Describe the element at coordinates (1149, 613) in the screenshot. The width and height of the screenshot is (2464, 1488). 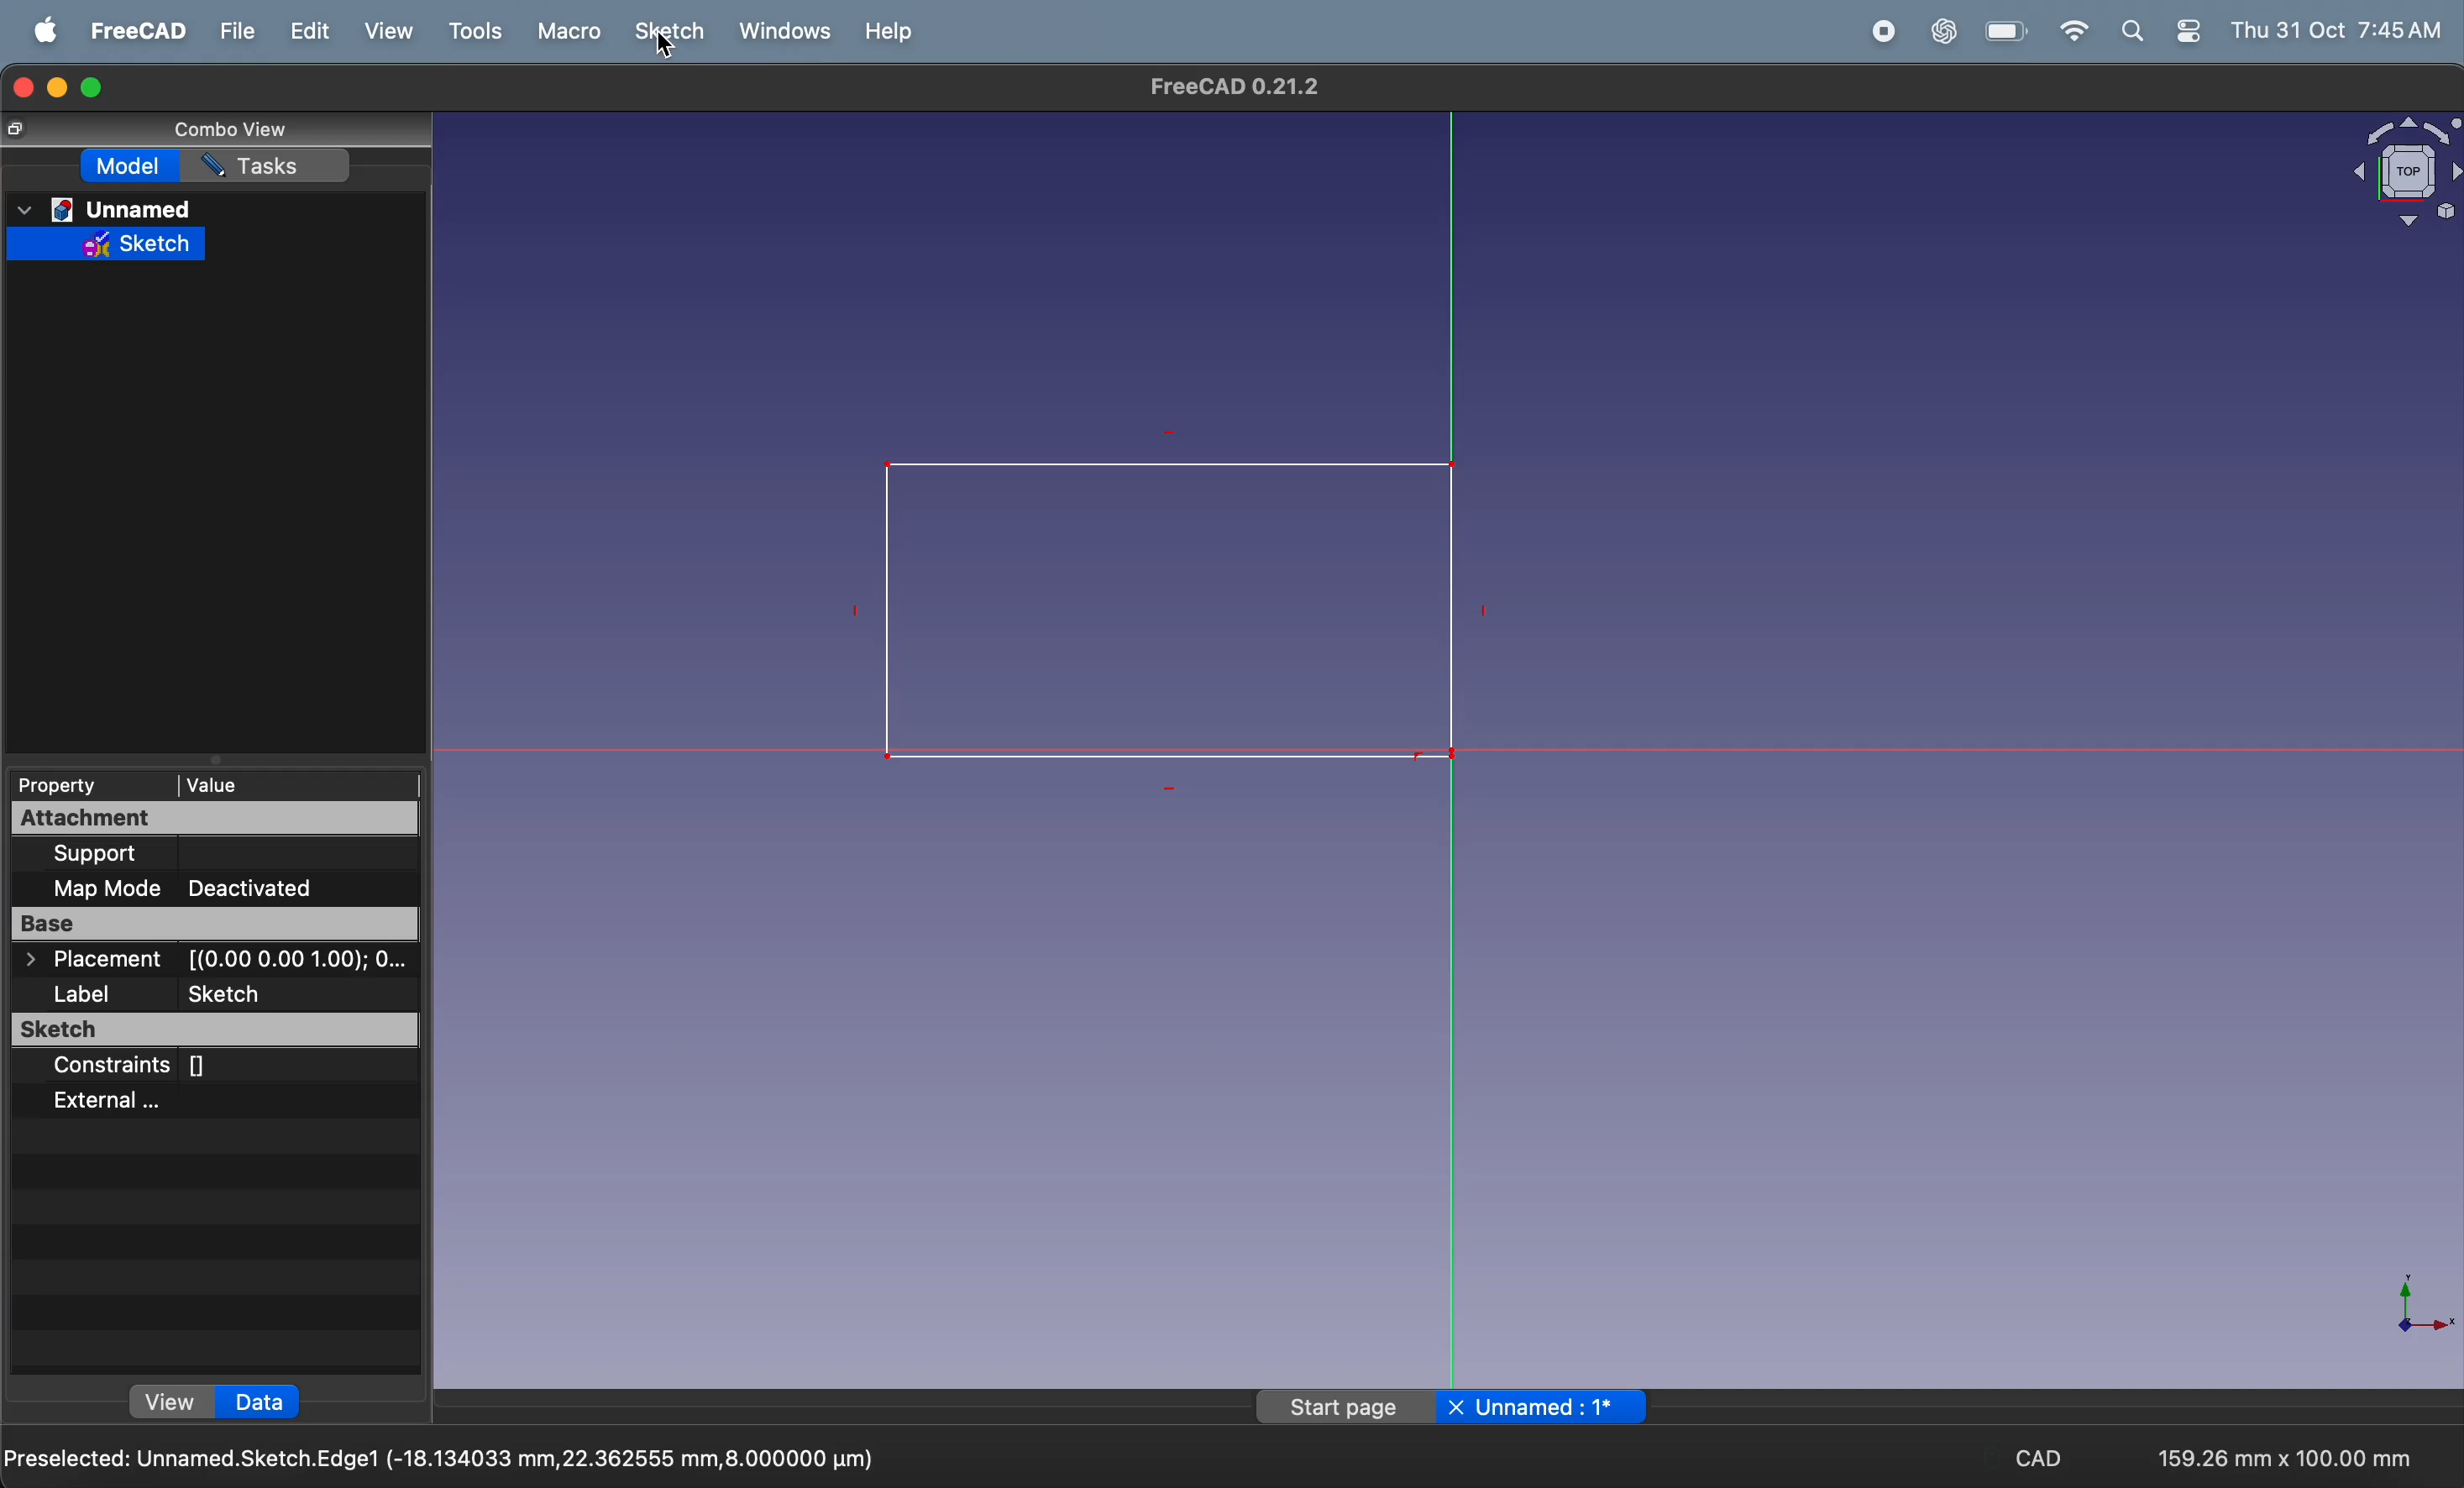
I see `rectangle` at that location.